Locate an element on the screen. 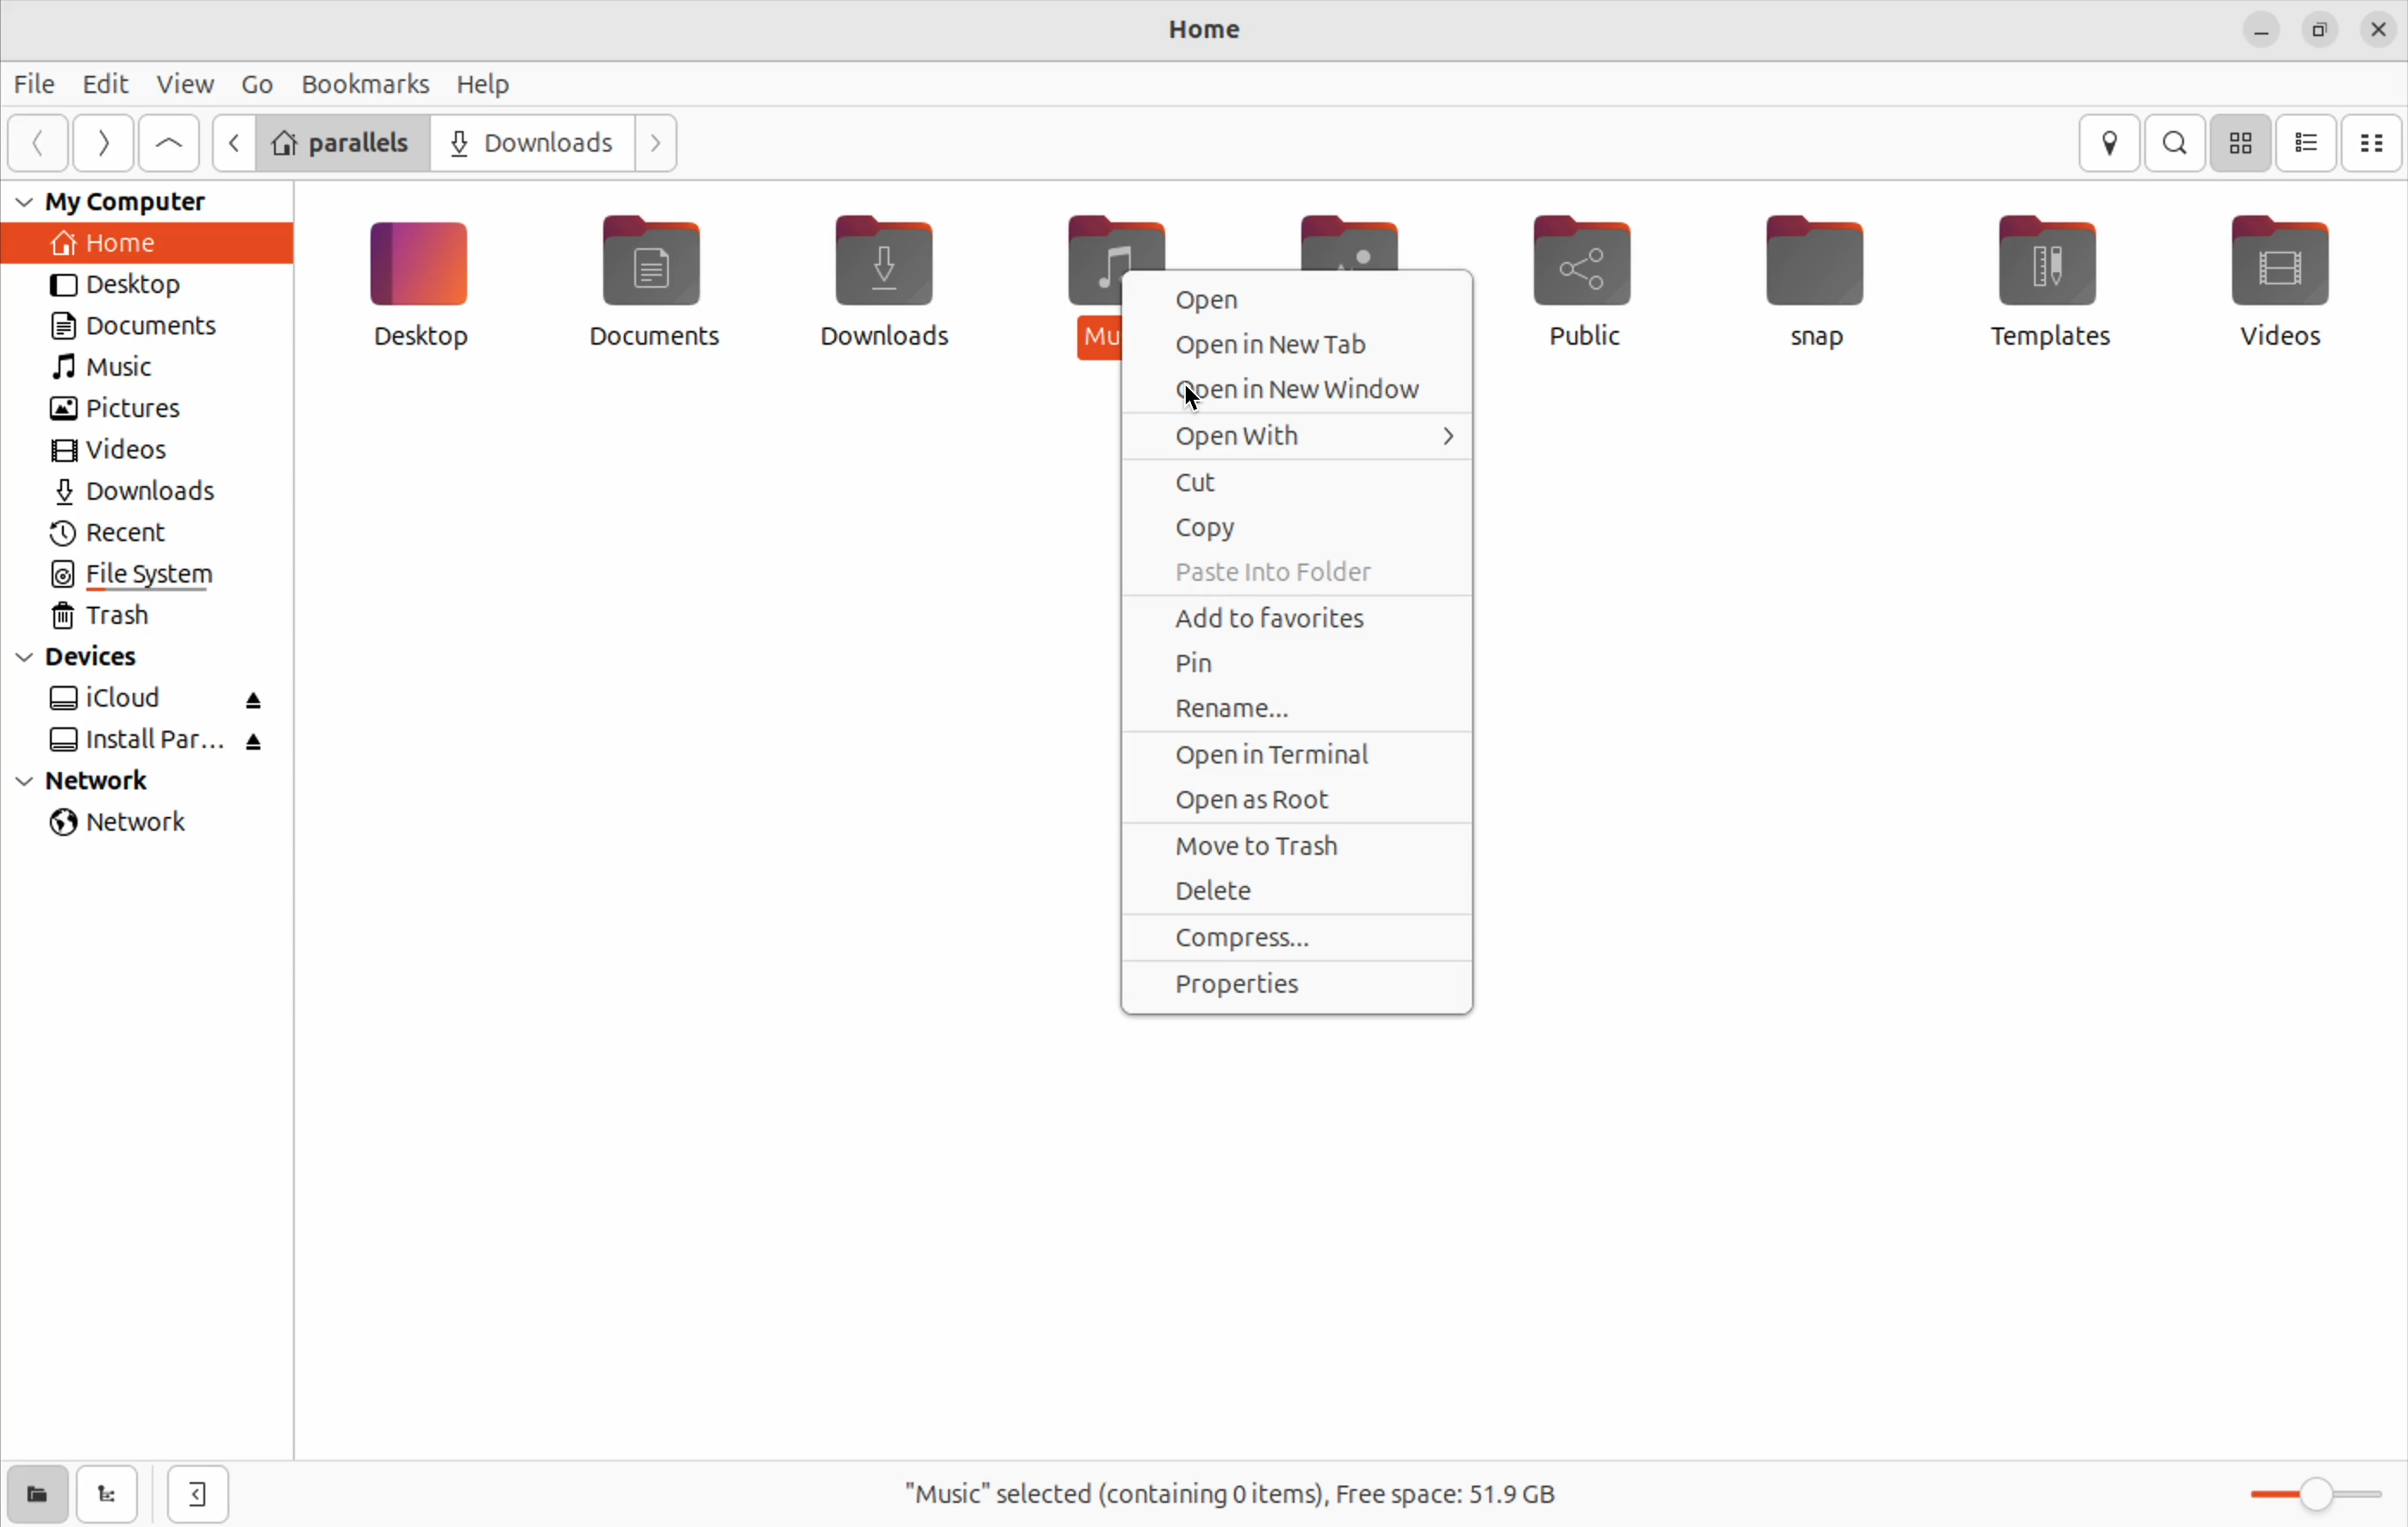  Edit is located at coordinates (98, 82).